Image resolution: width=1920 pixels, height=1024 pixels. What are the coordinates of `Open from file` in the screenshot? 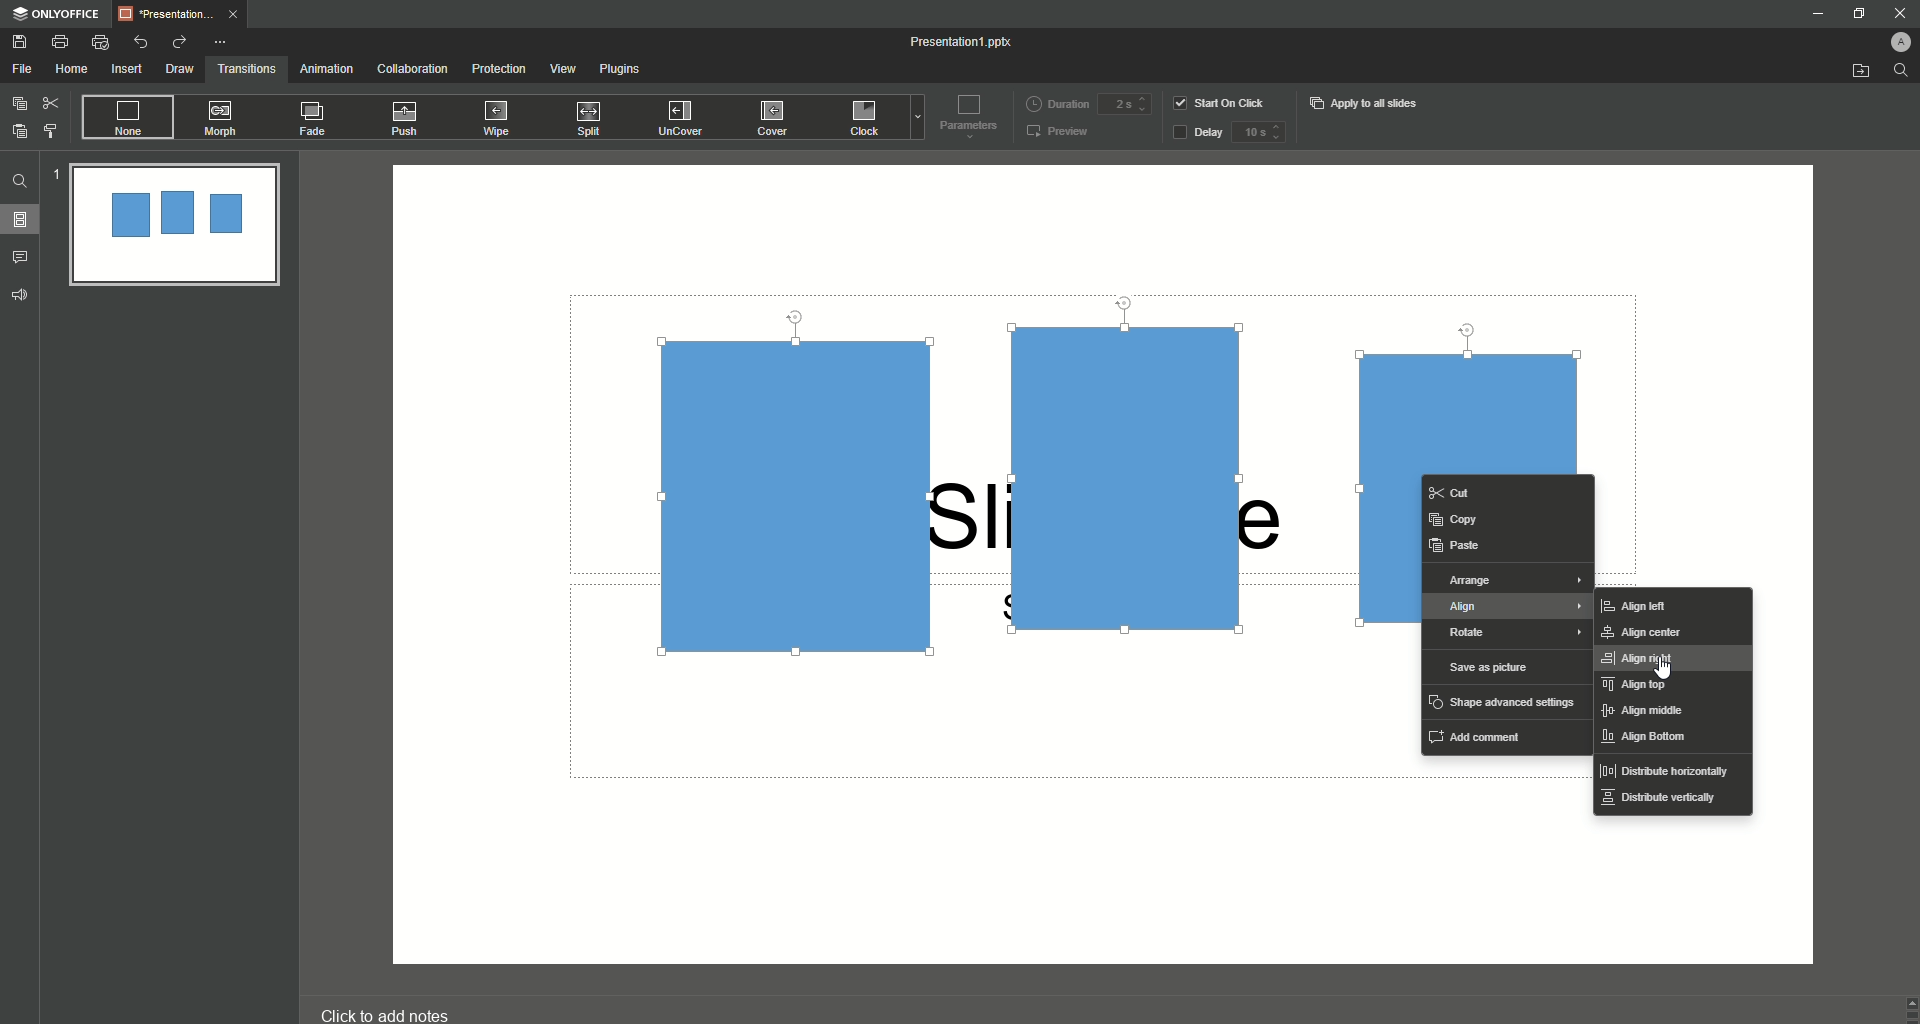 It's located at (1860, 72).